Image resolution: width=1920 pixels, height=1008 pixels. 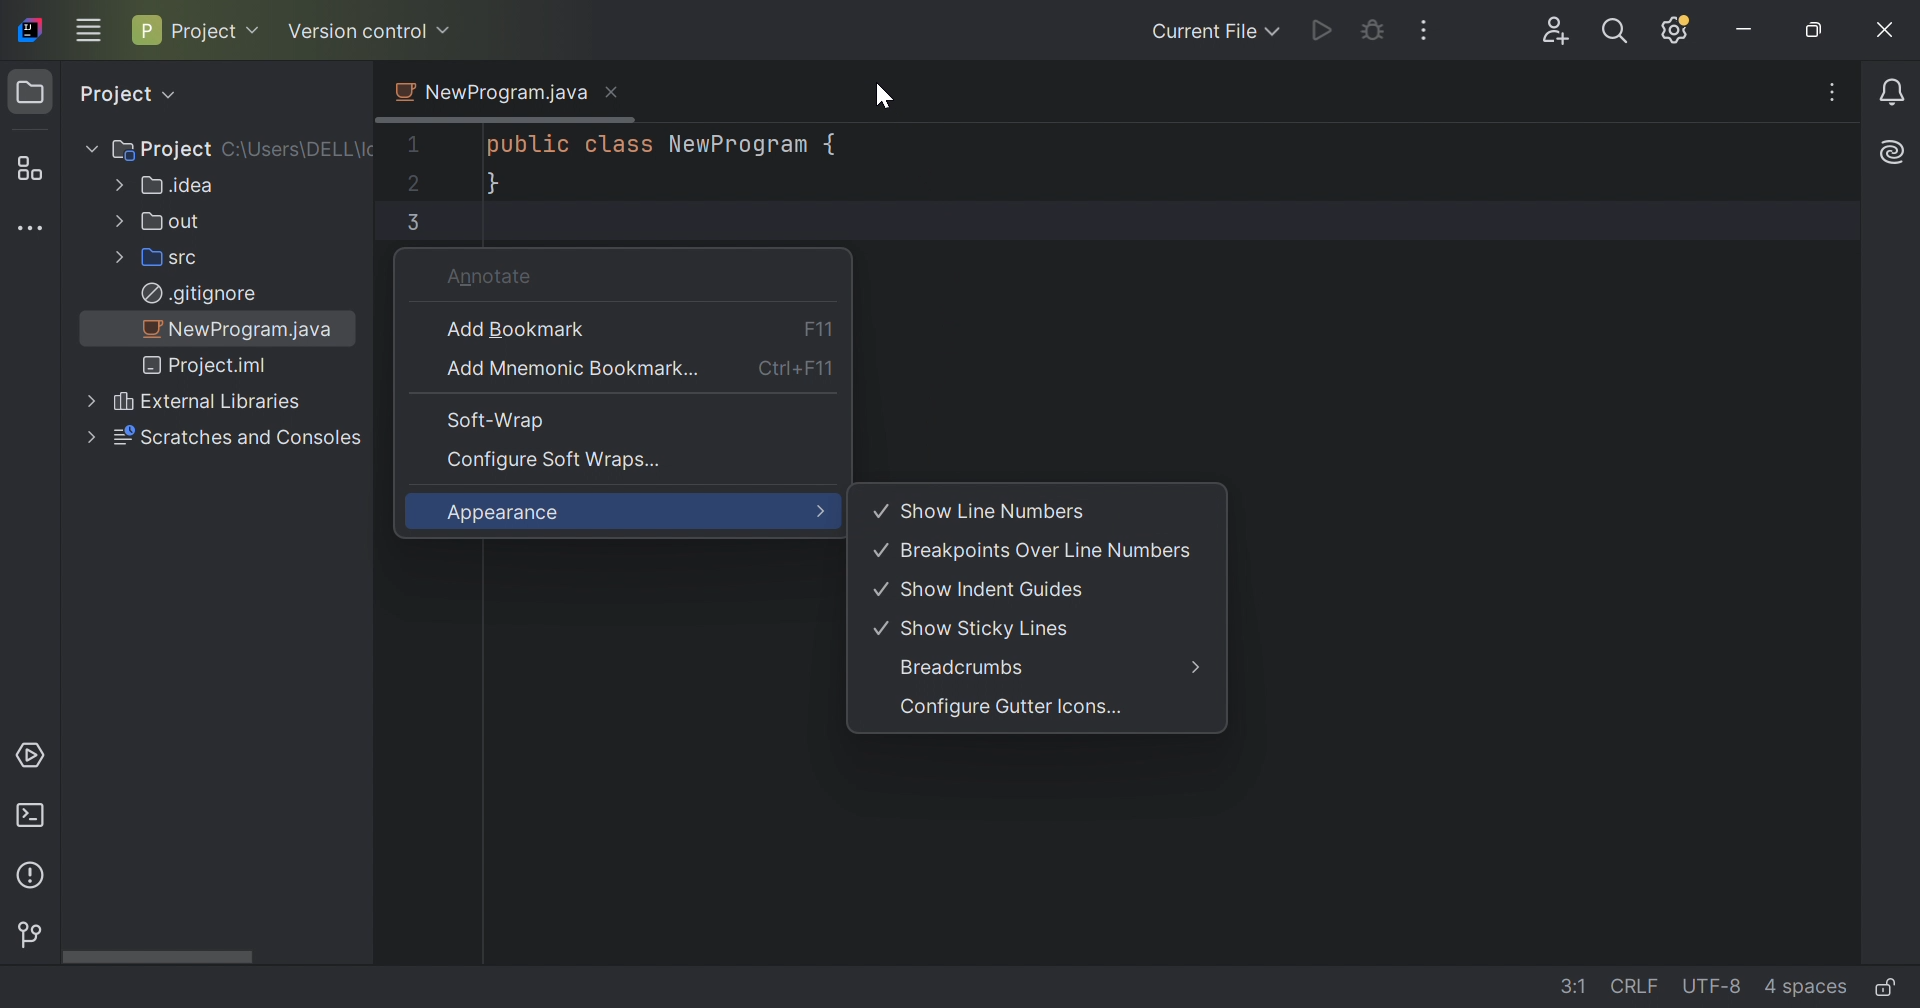 What do you see at coordinates (1882, 37) in the screenshot?
I see `Close` at bounding box center [1882, 37].